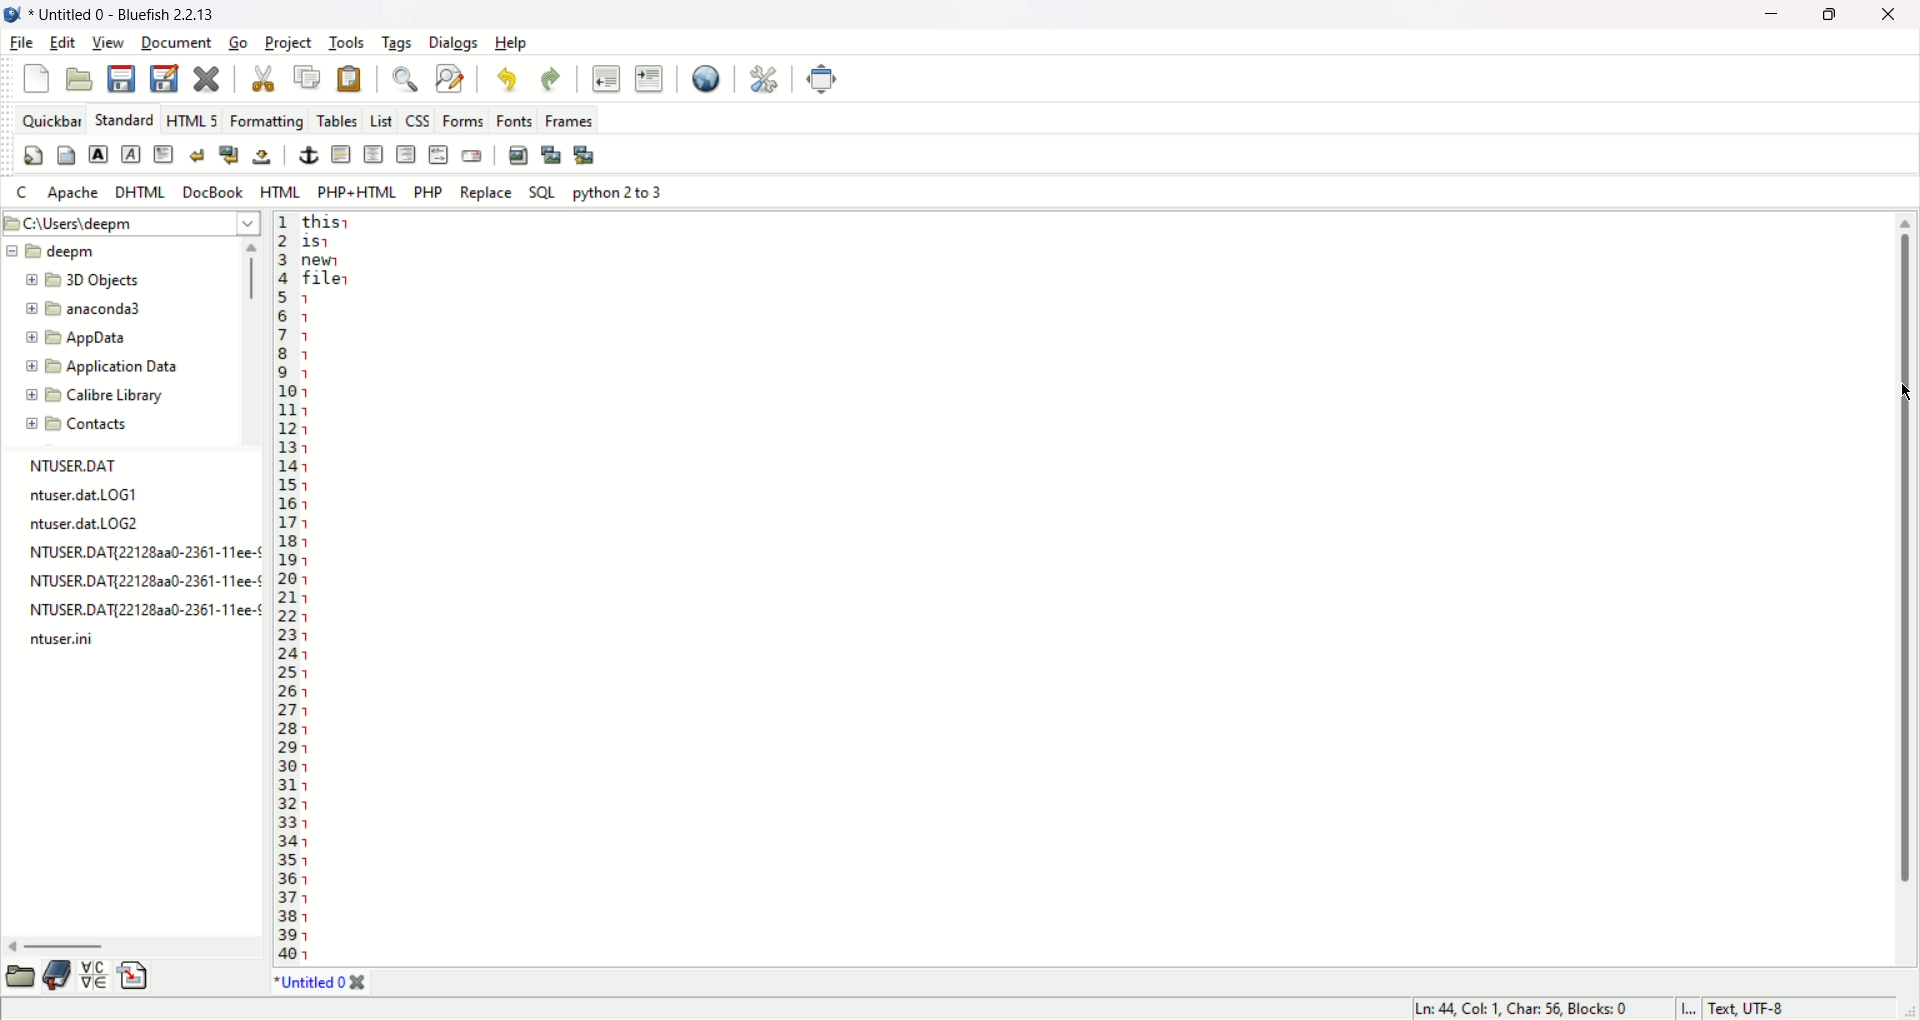 This screenshot has height=1020, width=1920. What do you see at coordinates (341, 155) in the screenshot?
I see `horizontal rule` at bounding box center [341, 155].